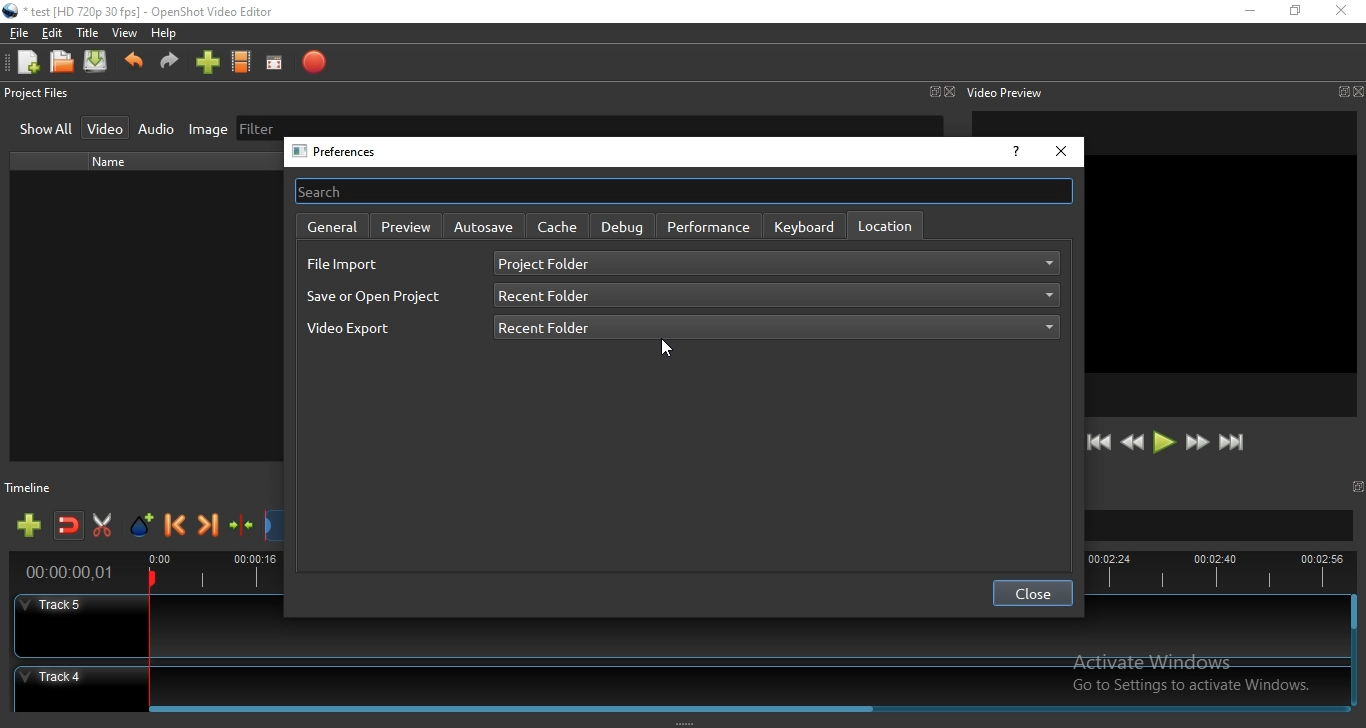  I want to click on Export video, so click(313, 63).